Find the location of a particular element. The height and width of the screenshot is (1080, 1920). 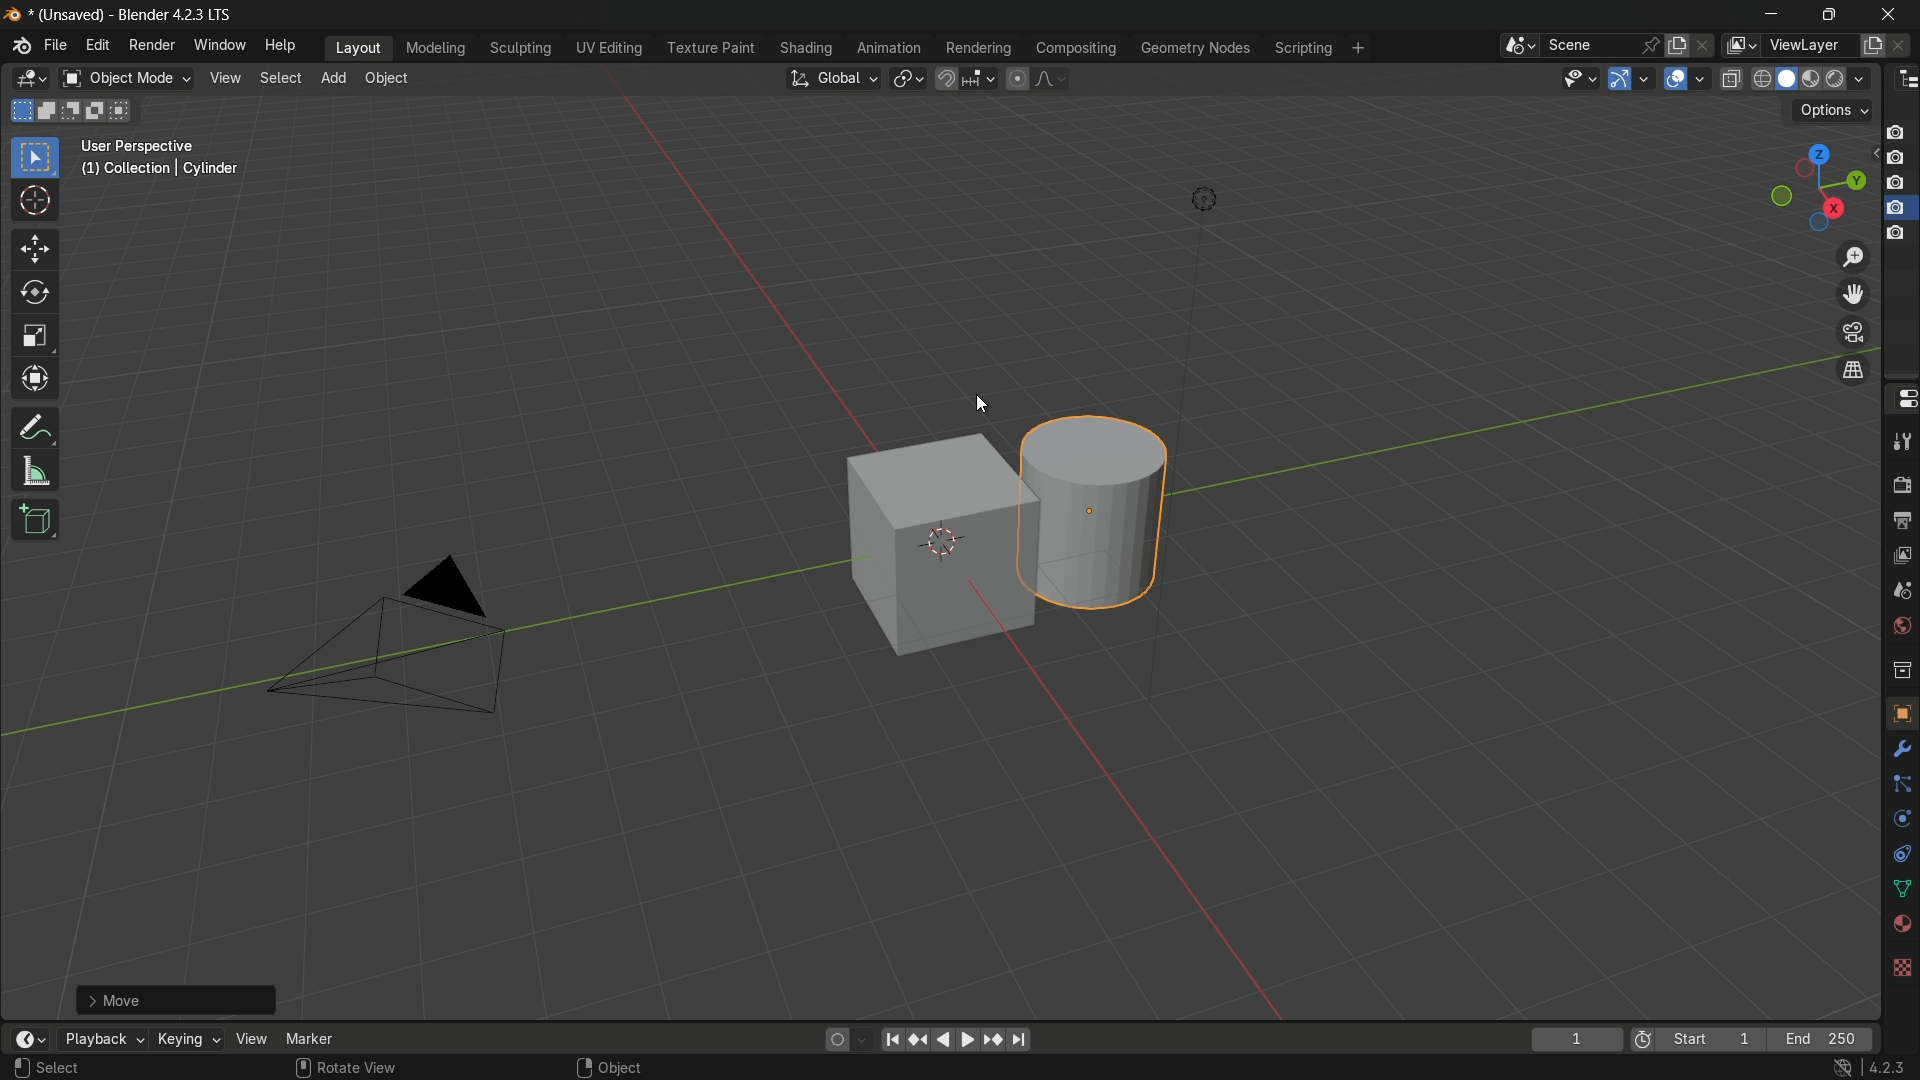

blender logo is located at coordinates (19, 48).